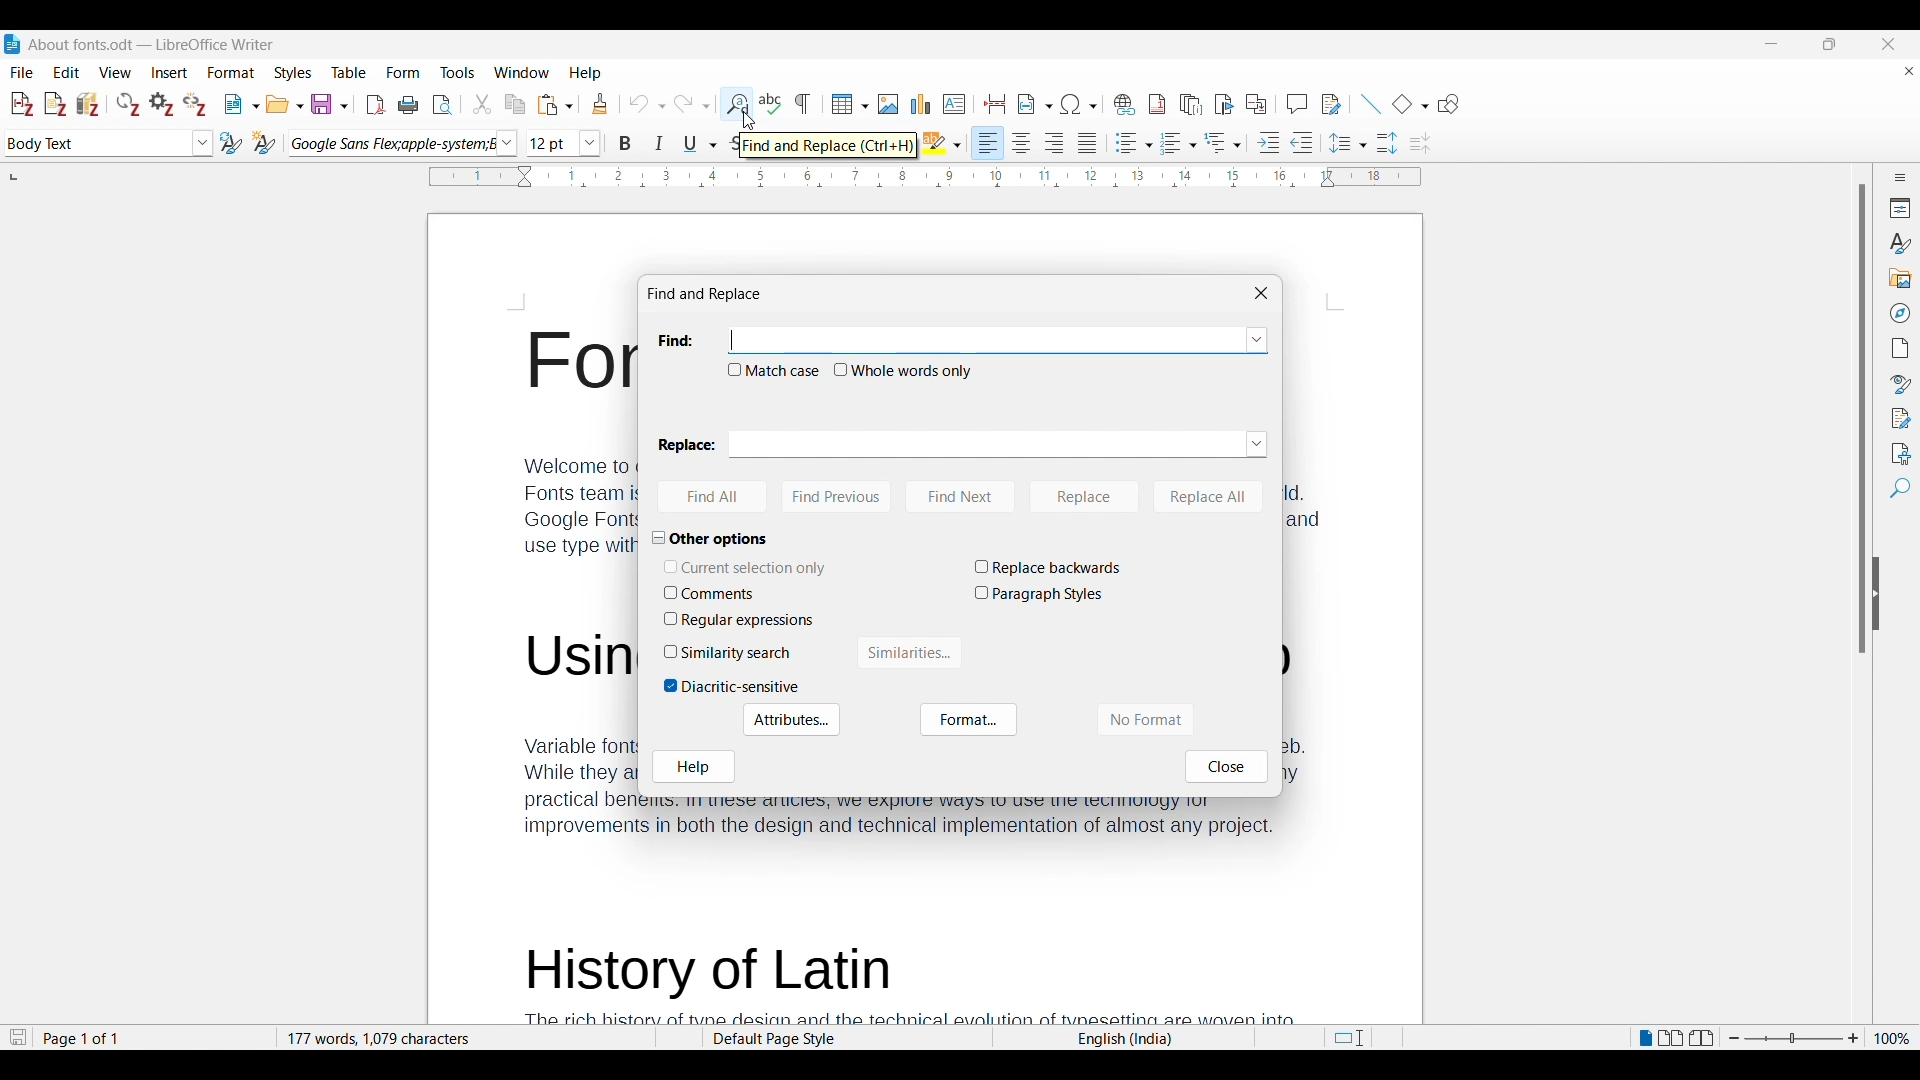 The height and width of the screenshot is (1080, 1920). I want to click on Insert text box, so click(955, 104).